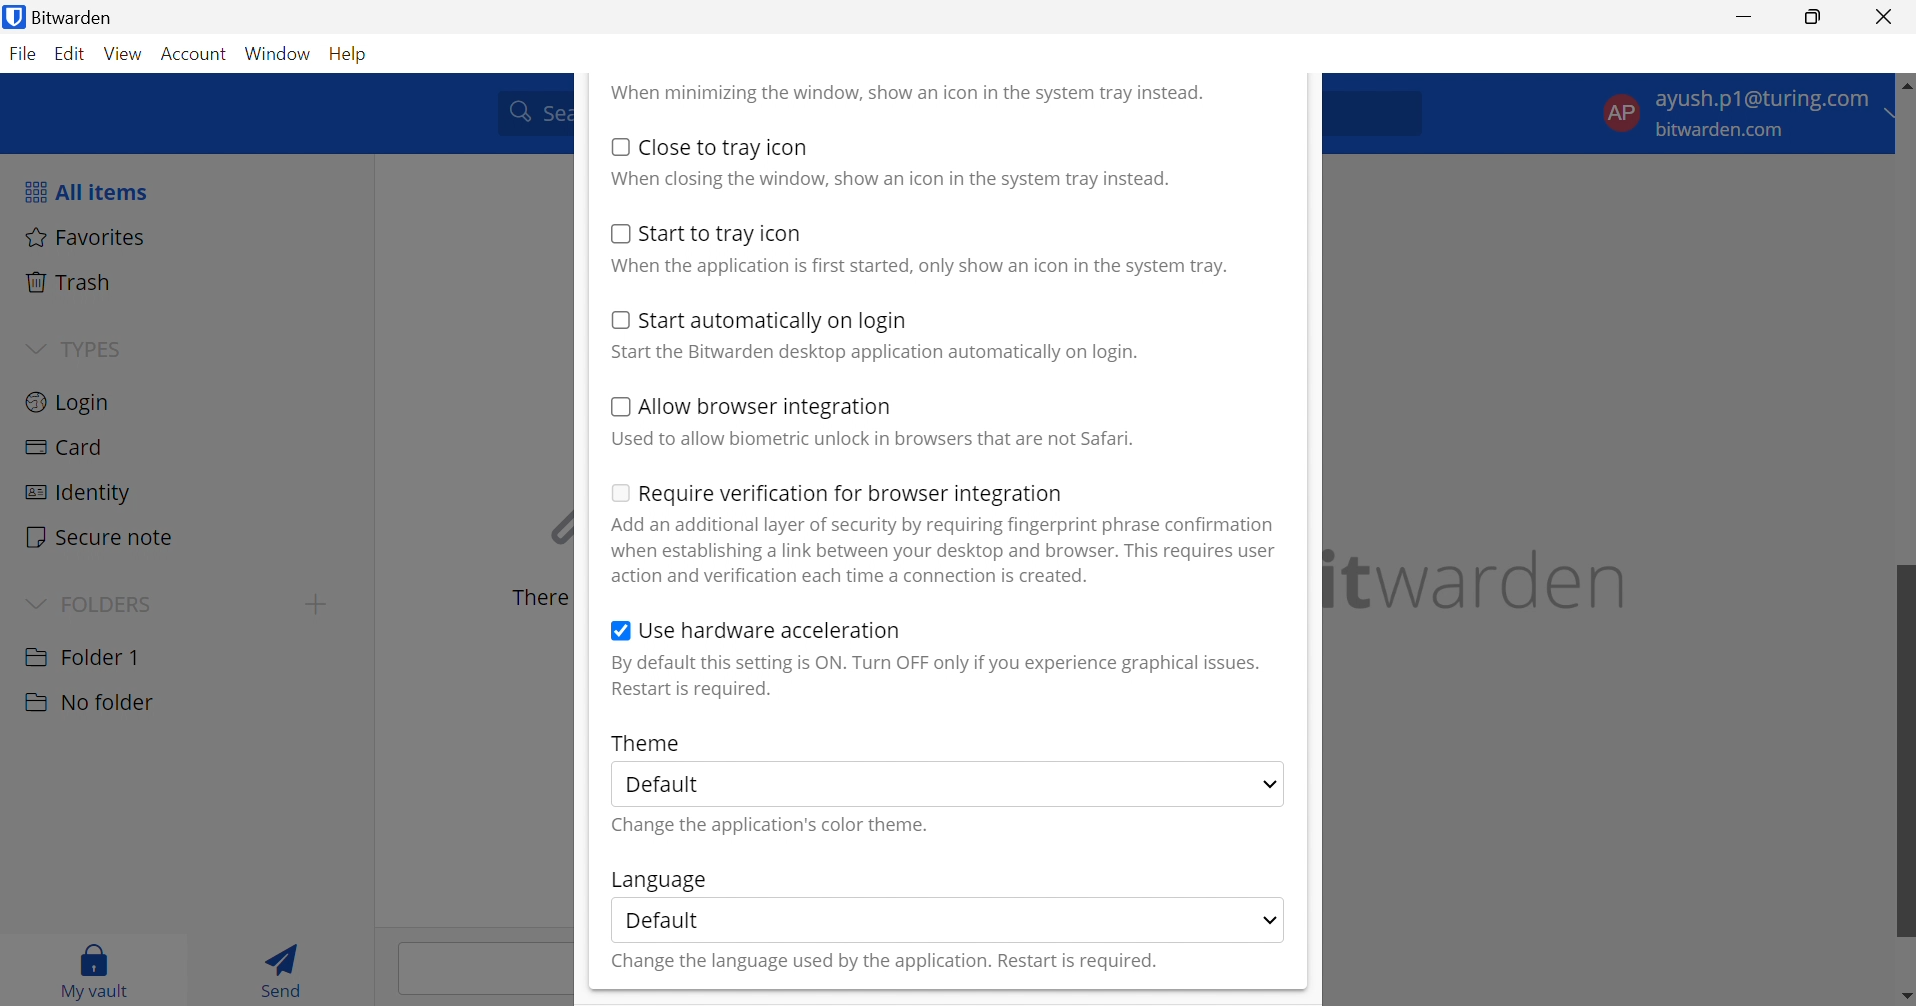 The width and height of the screenshot is (1916, 1006). Describe the element at coordinates (1481, 580) in the screenshot. I see `bitwarden` at that location.